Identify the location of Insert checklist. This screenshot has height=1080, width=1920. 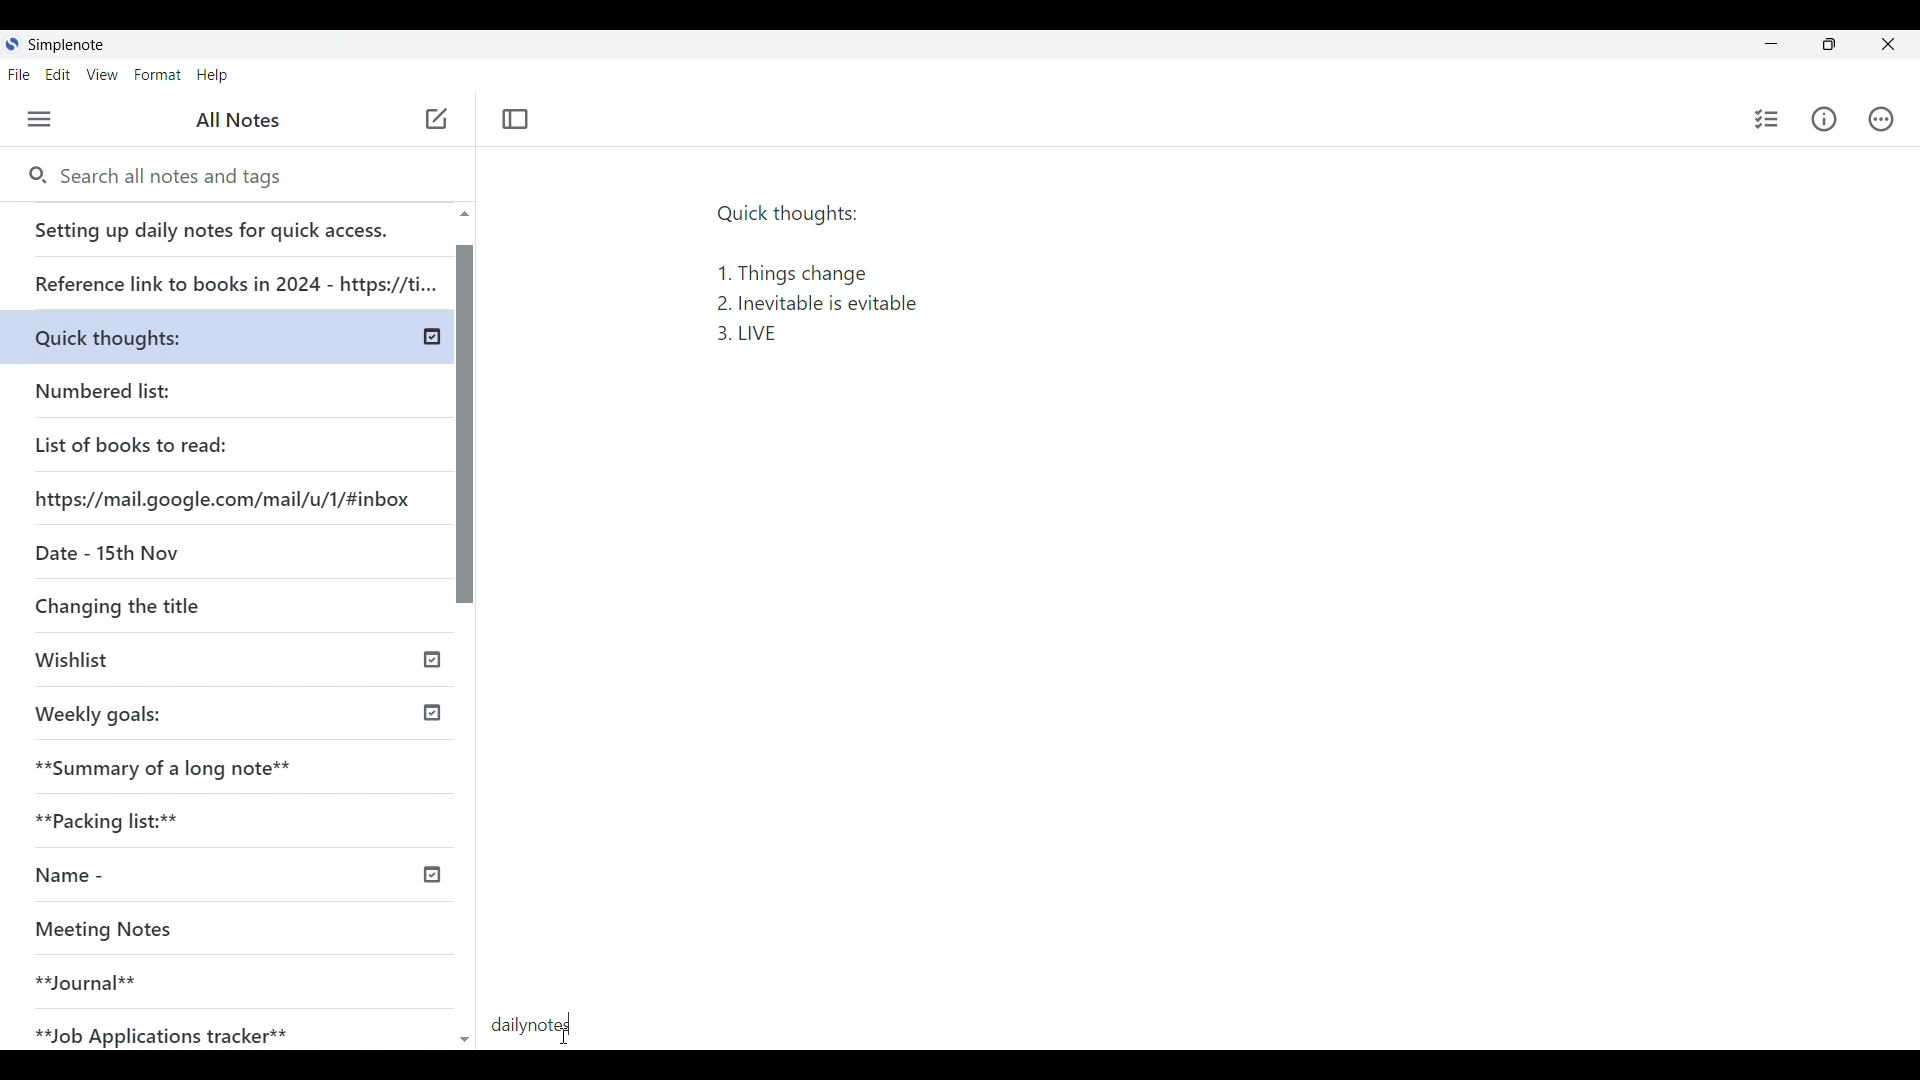
(1766, 119).